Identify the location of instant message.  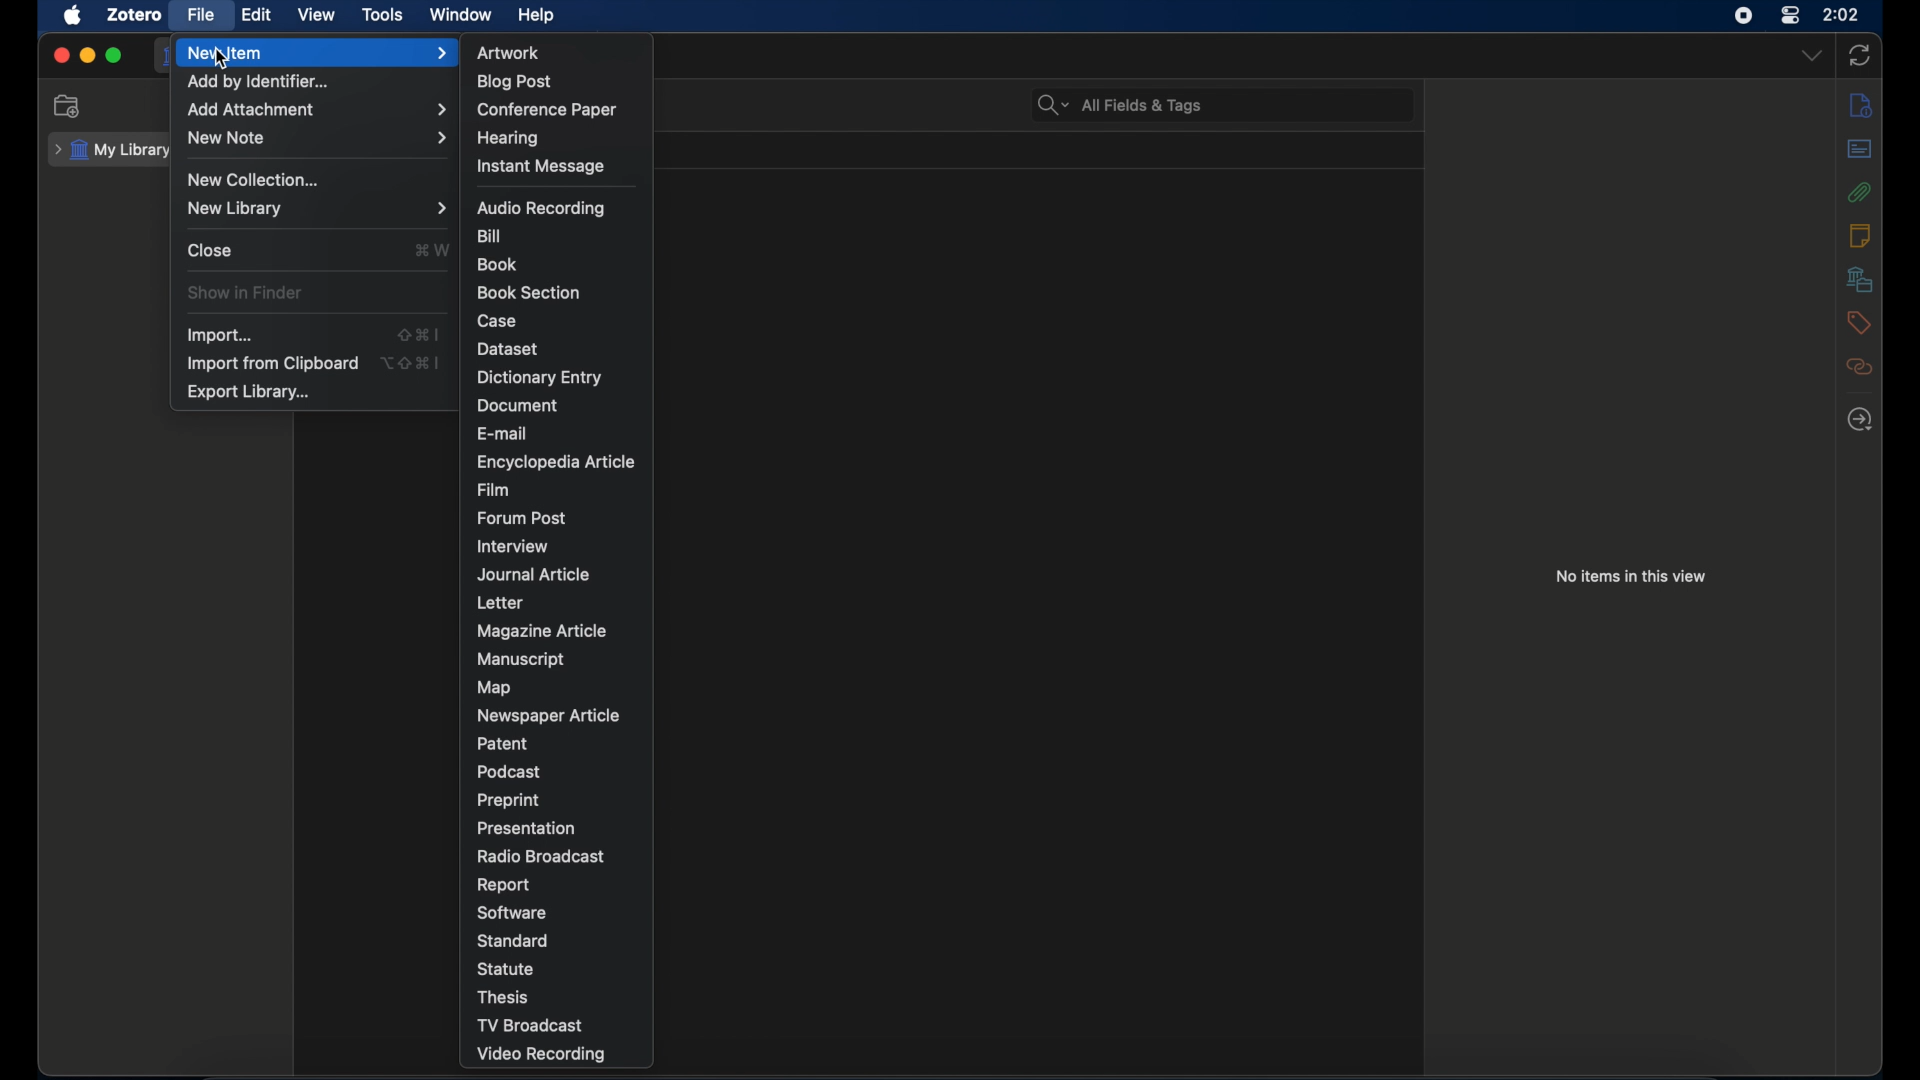
(540, 167).